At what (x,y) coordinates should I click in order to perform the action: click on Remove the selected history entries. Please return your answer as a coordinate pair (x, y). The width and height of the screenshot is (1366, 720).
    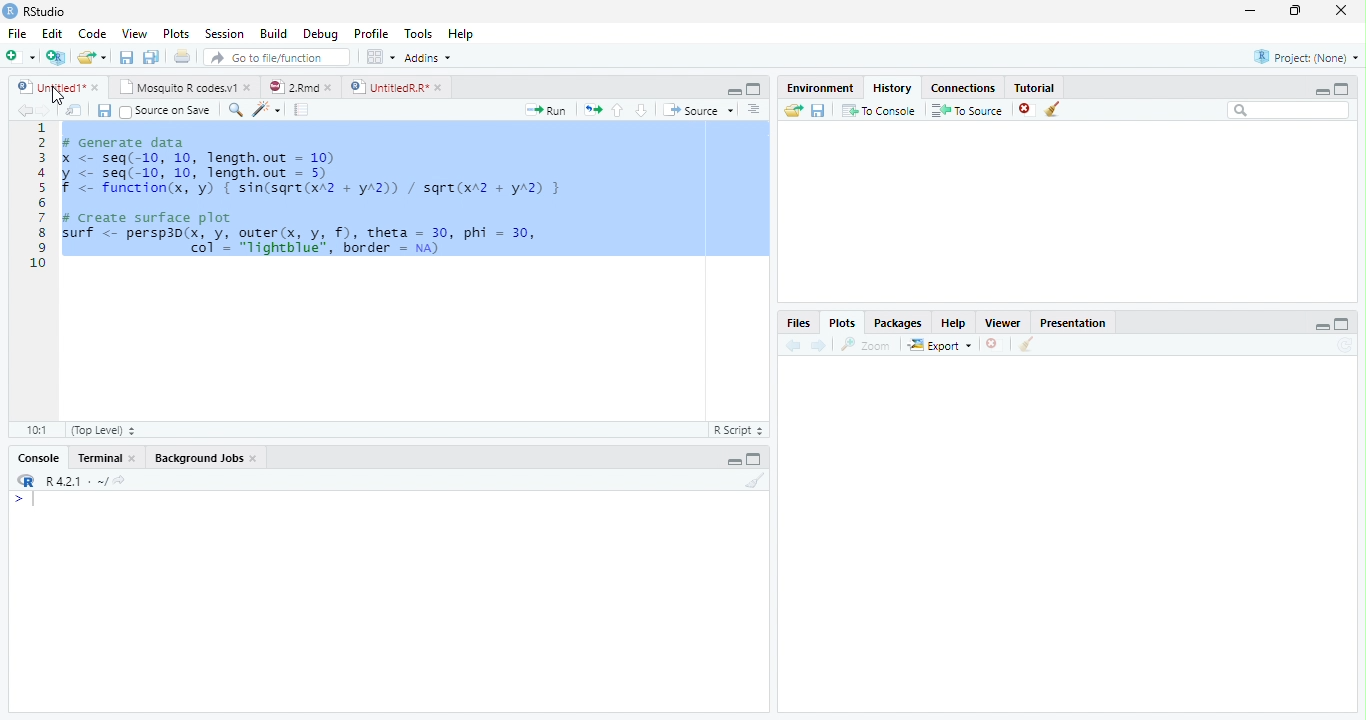
    Looking at the image, I should click on (1026, 110).